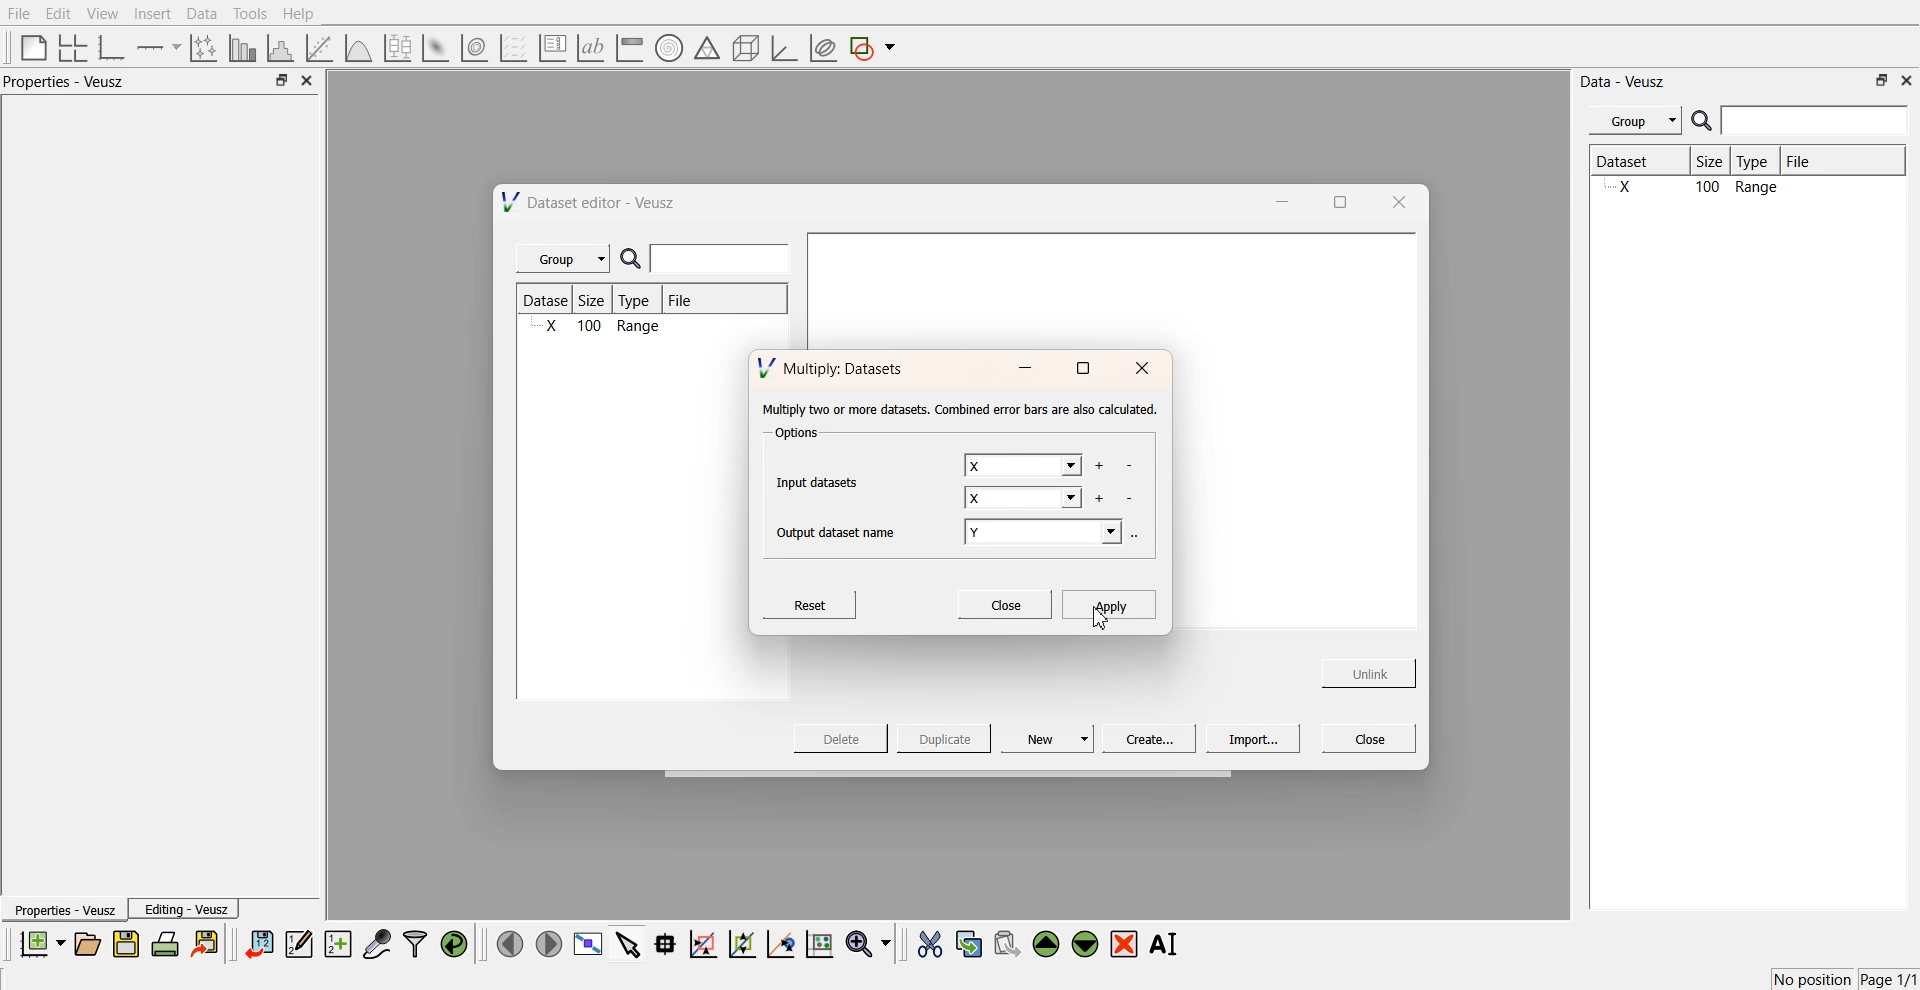 The width and height of the screenshot is (1920, 990). I want to click on ternary shapes, so click(704, 50).